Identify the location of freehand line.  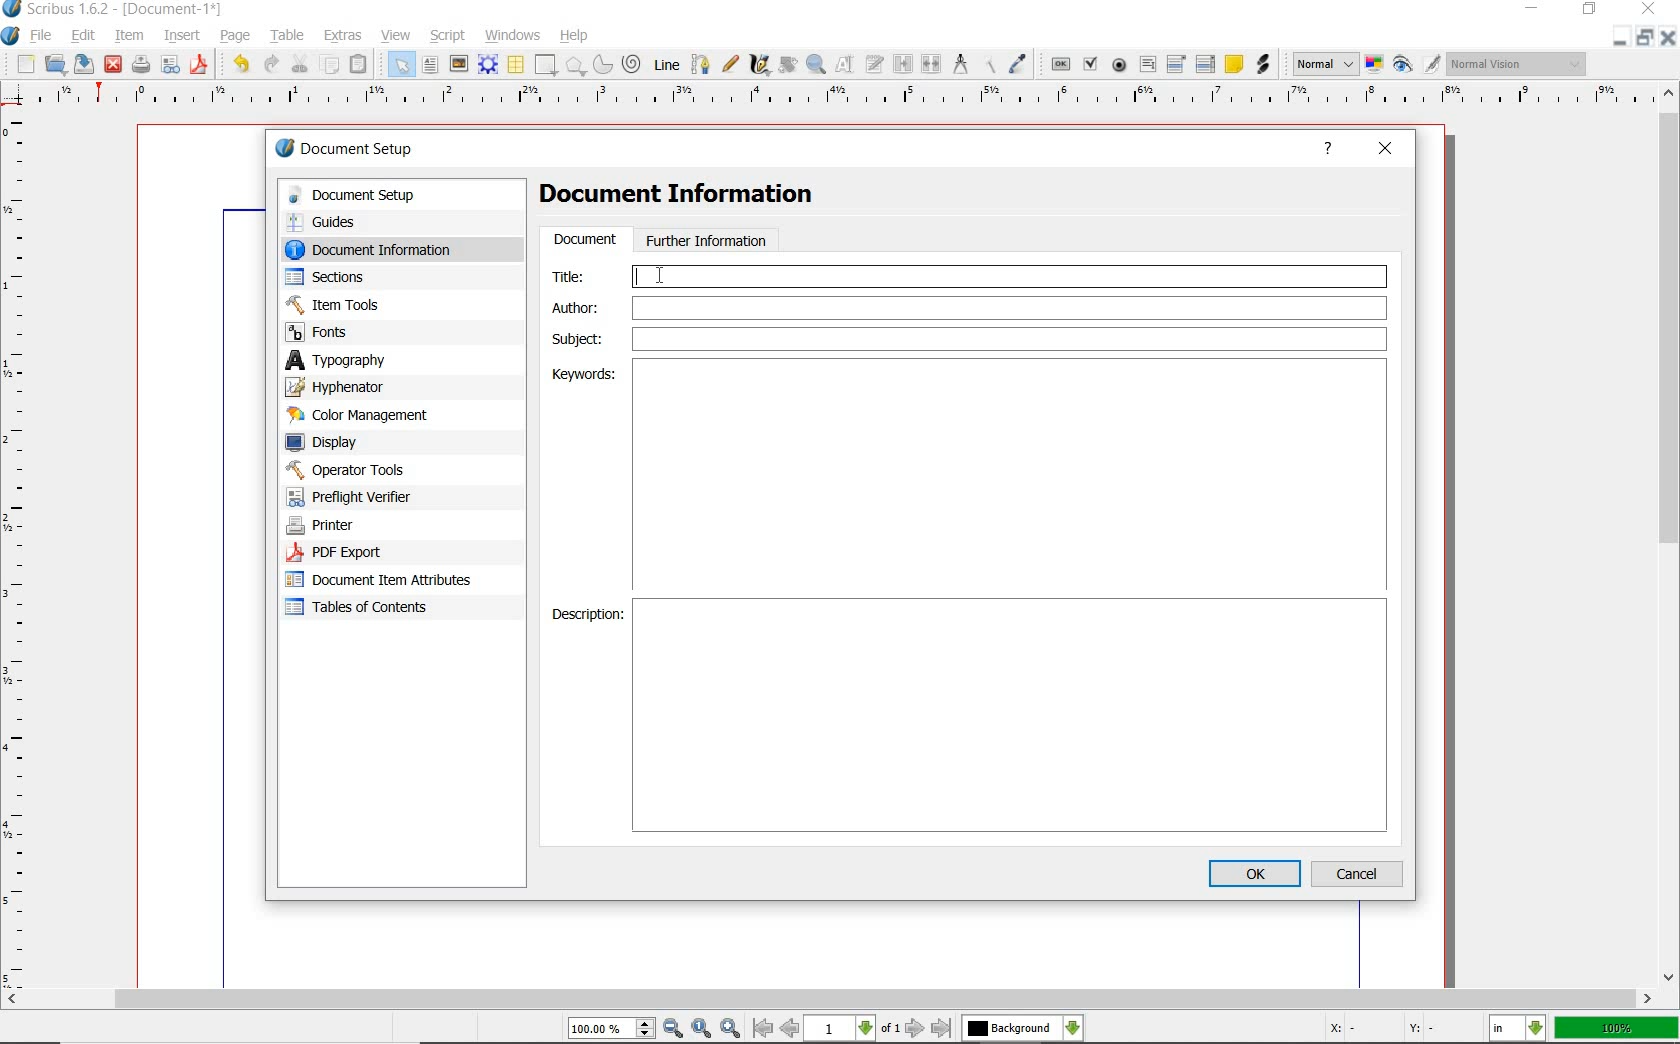
(729, 63).